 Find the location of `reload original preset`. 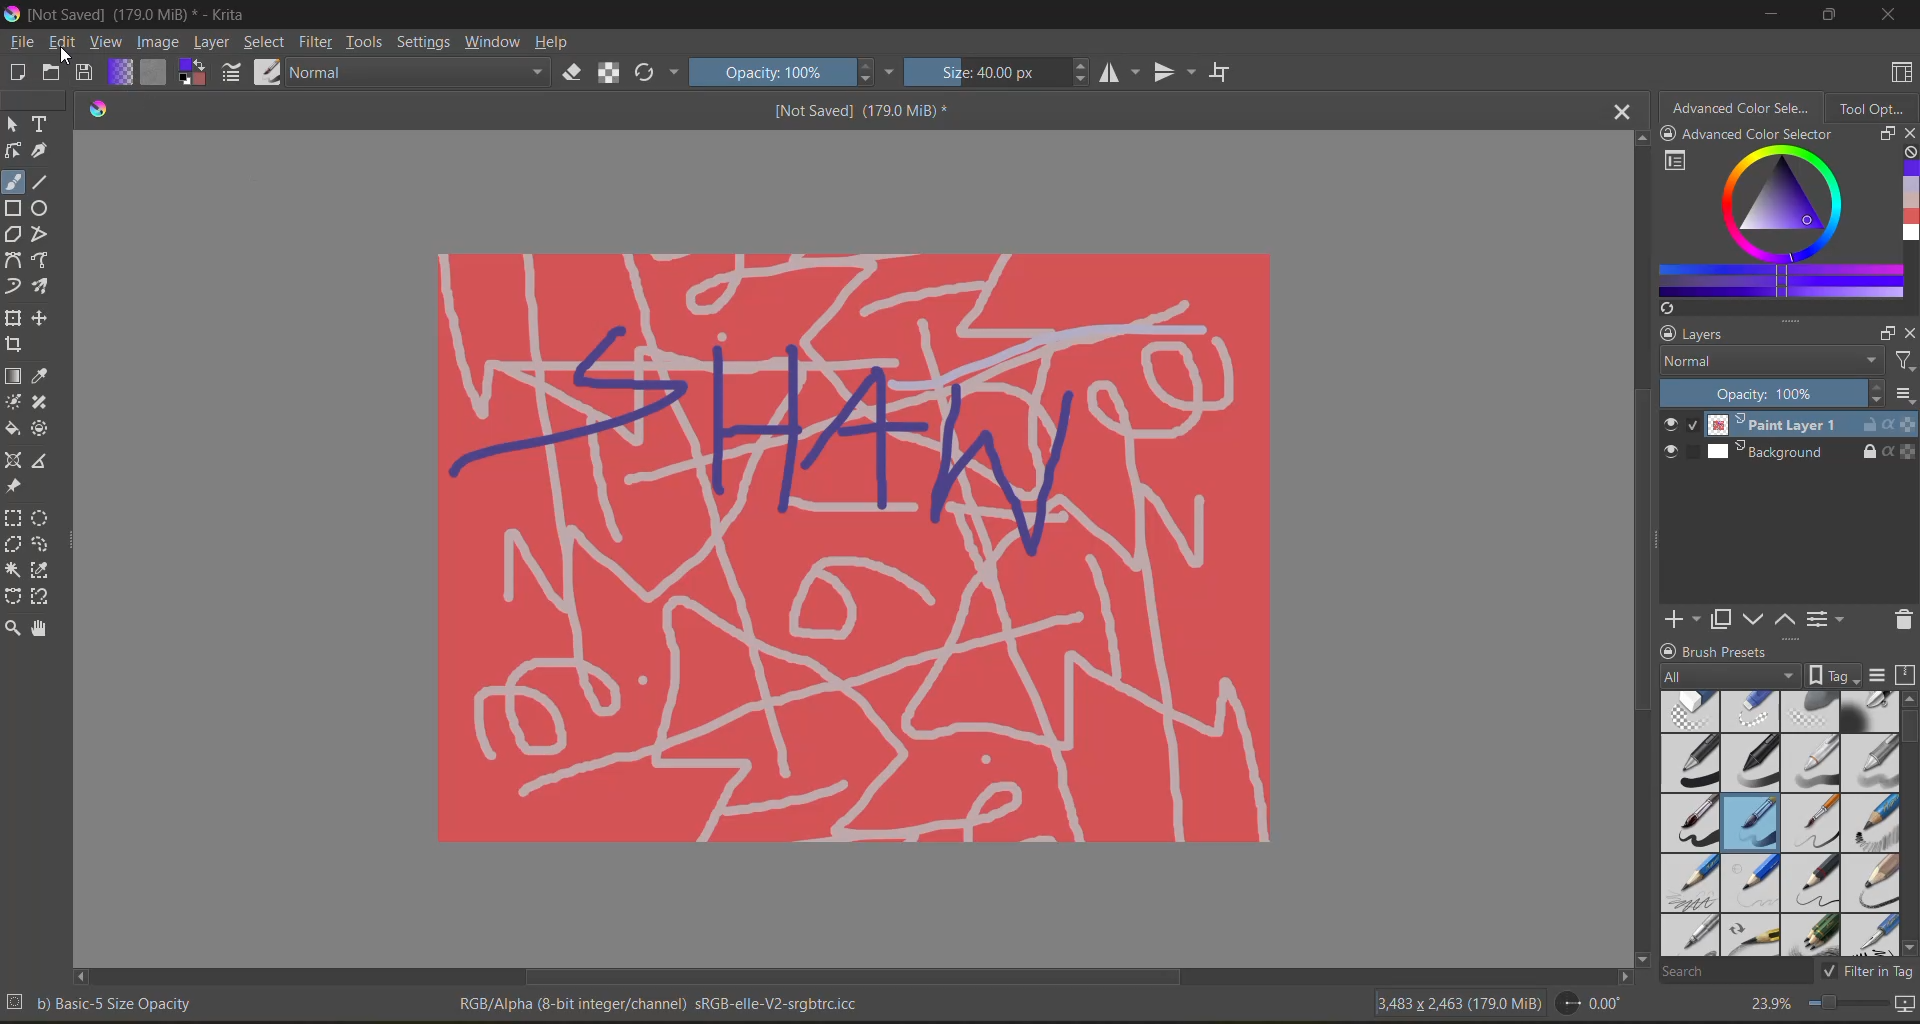

reload original preset is located at coordinates (658, 71).